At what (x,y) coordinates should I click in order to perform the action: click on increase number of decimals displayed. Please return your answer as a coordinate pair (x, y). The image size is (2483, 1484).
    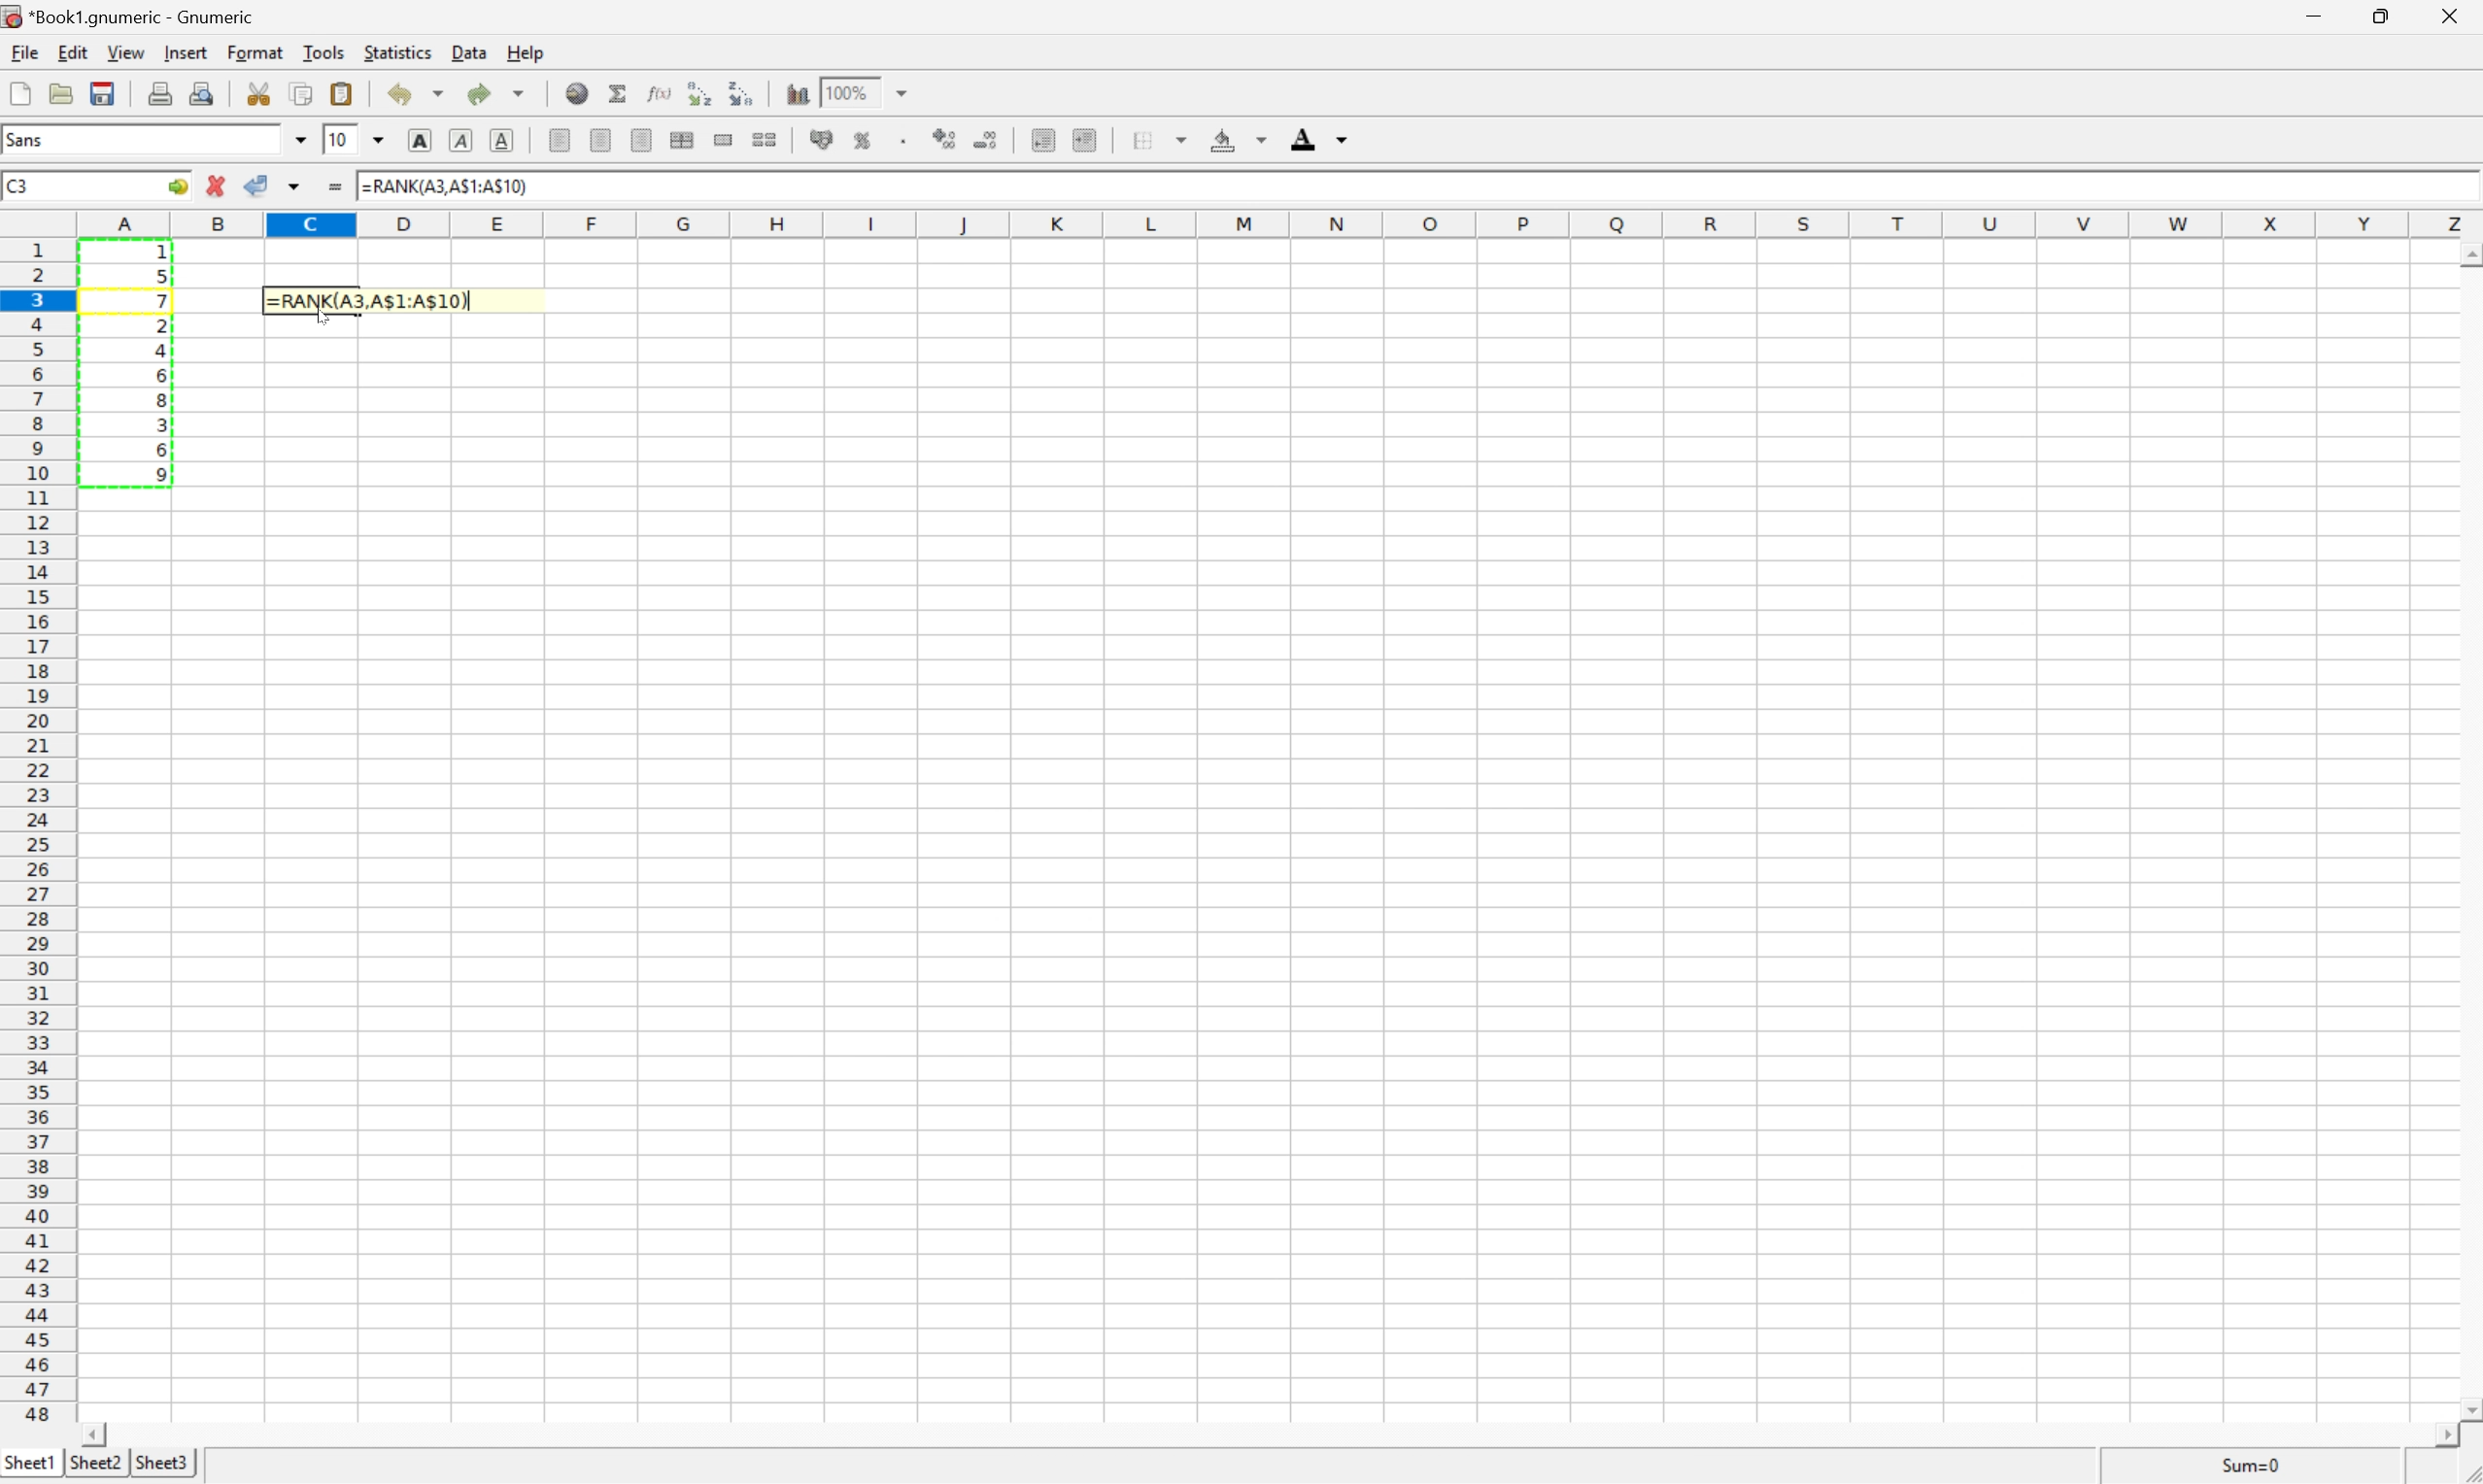
    Looking at the image, I should click on (942, 141).